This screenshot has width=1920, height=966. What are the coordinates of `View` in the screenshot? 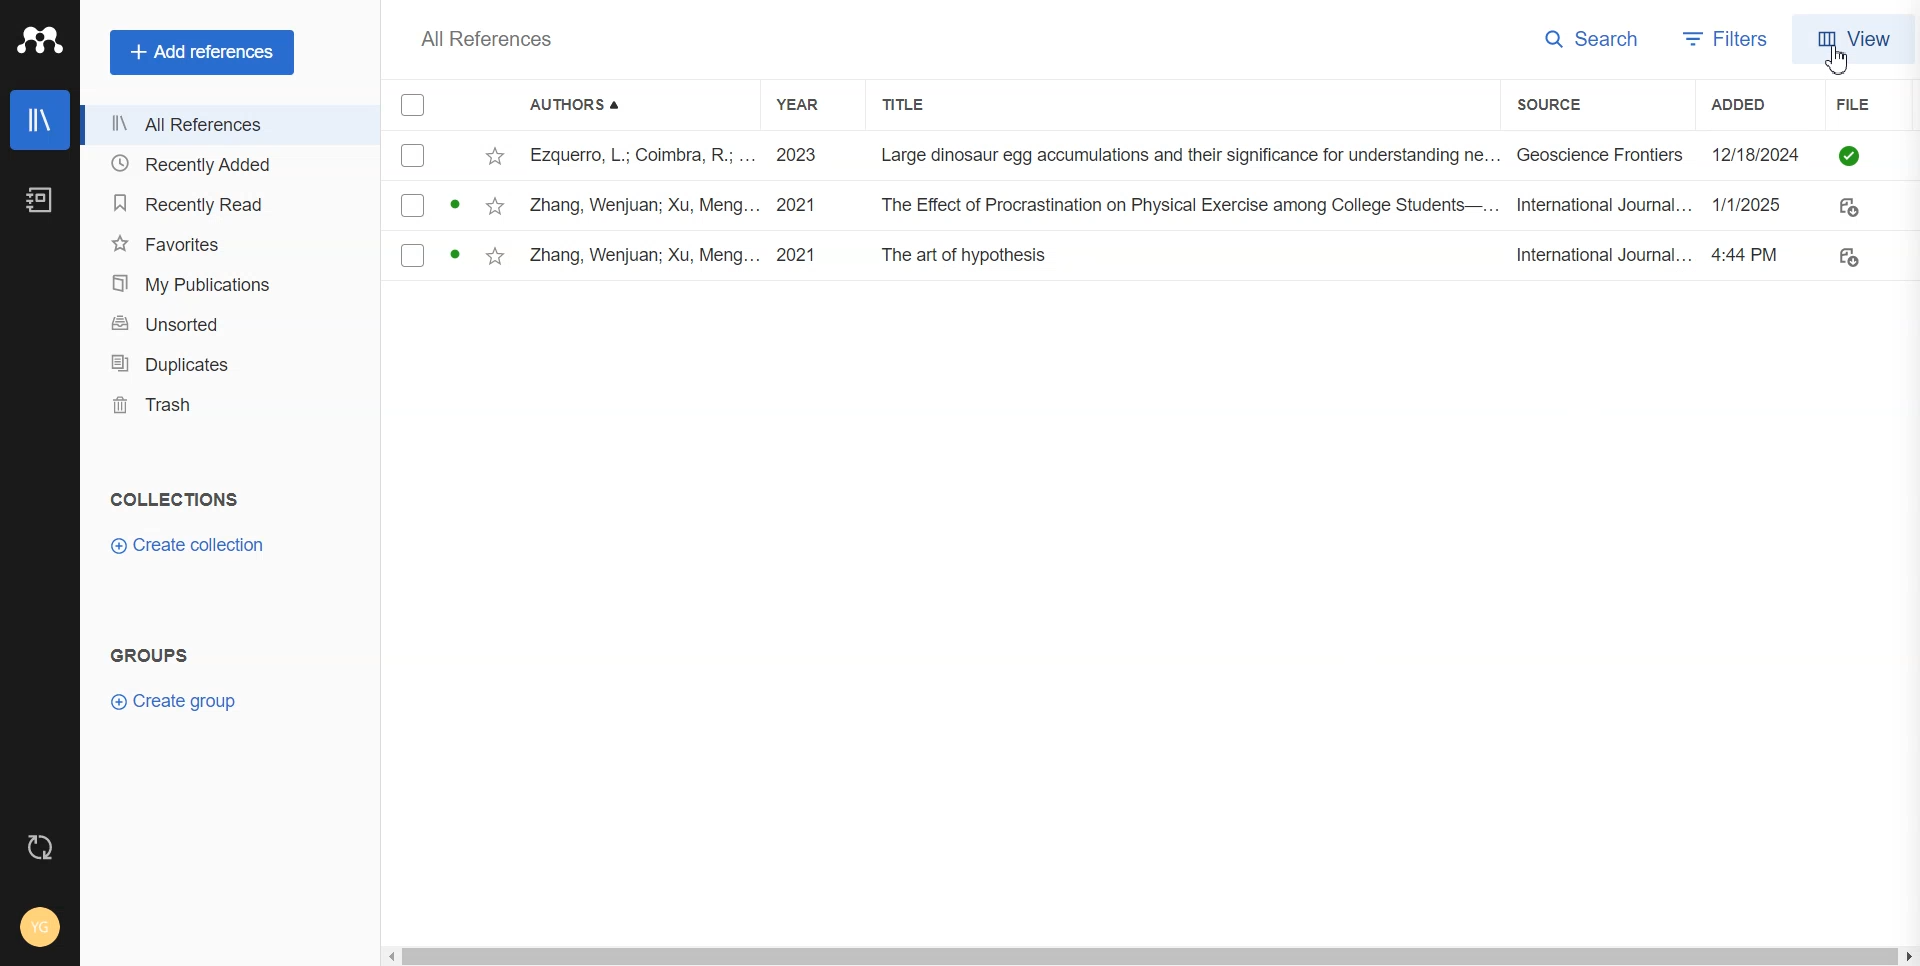 It's located at (1853, 39).